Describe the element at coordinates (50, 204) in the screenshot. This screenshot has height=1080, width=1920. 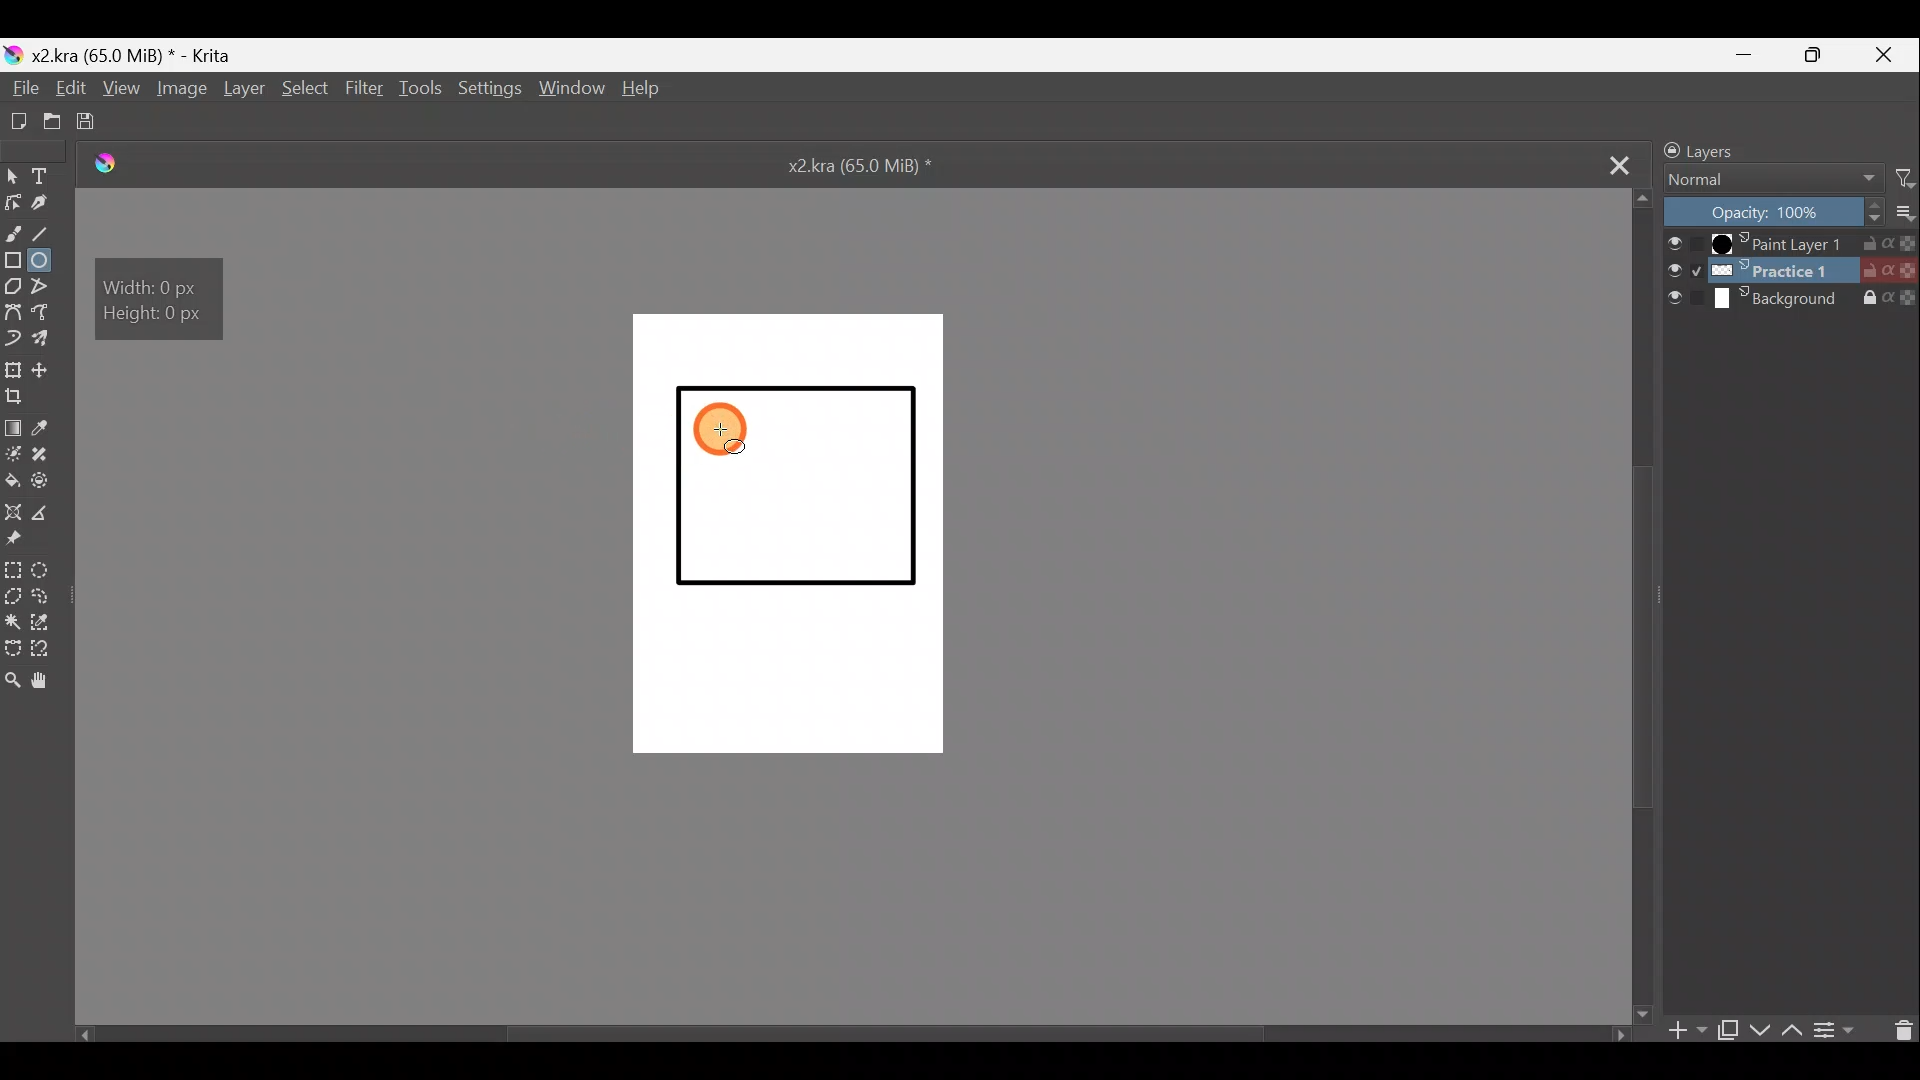
I see `Calligraphy` at that location.